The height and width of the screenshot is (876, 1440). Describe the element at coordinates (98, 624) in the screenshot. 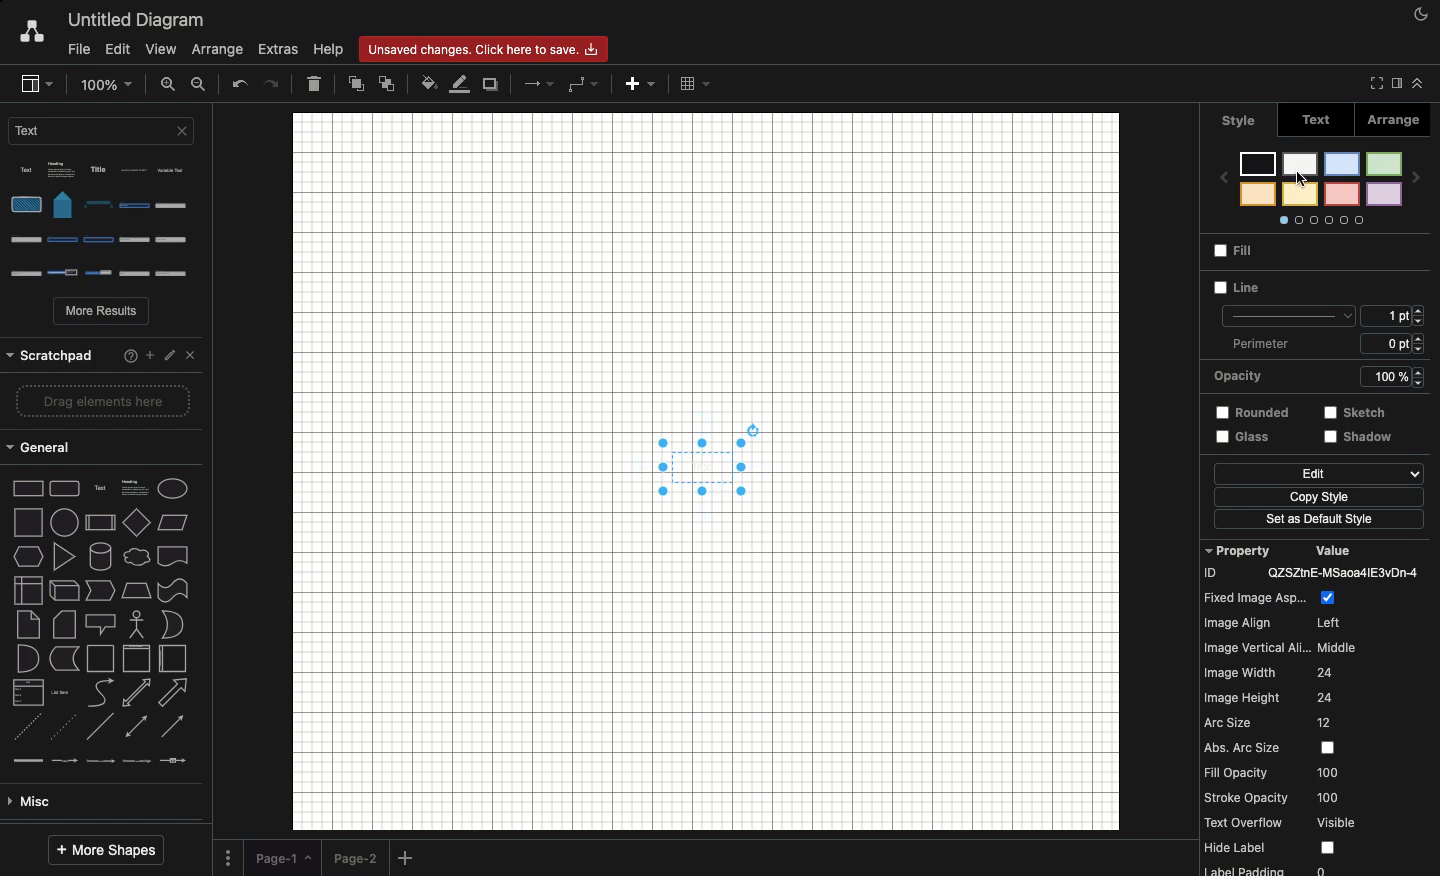

I see `Misc` at that location.